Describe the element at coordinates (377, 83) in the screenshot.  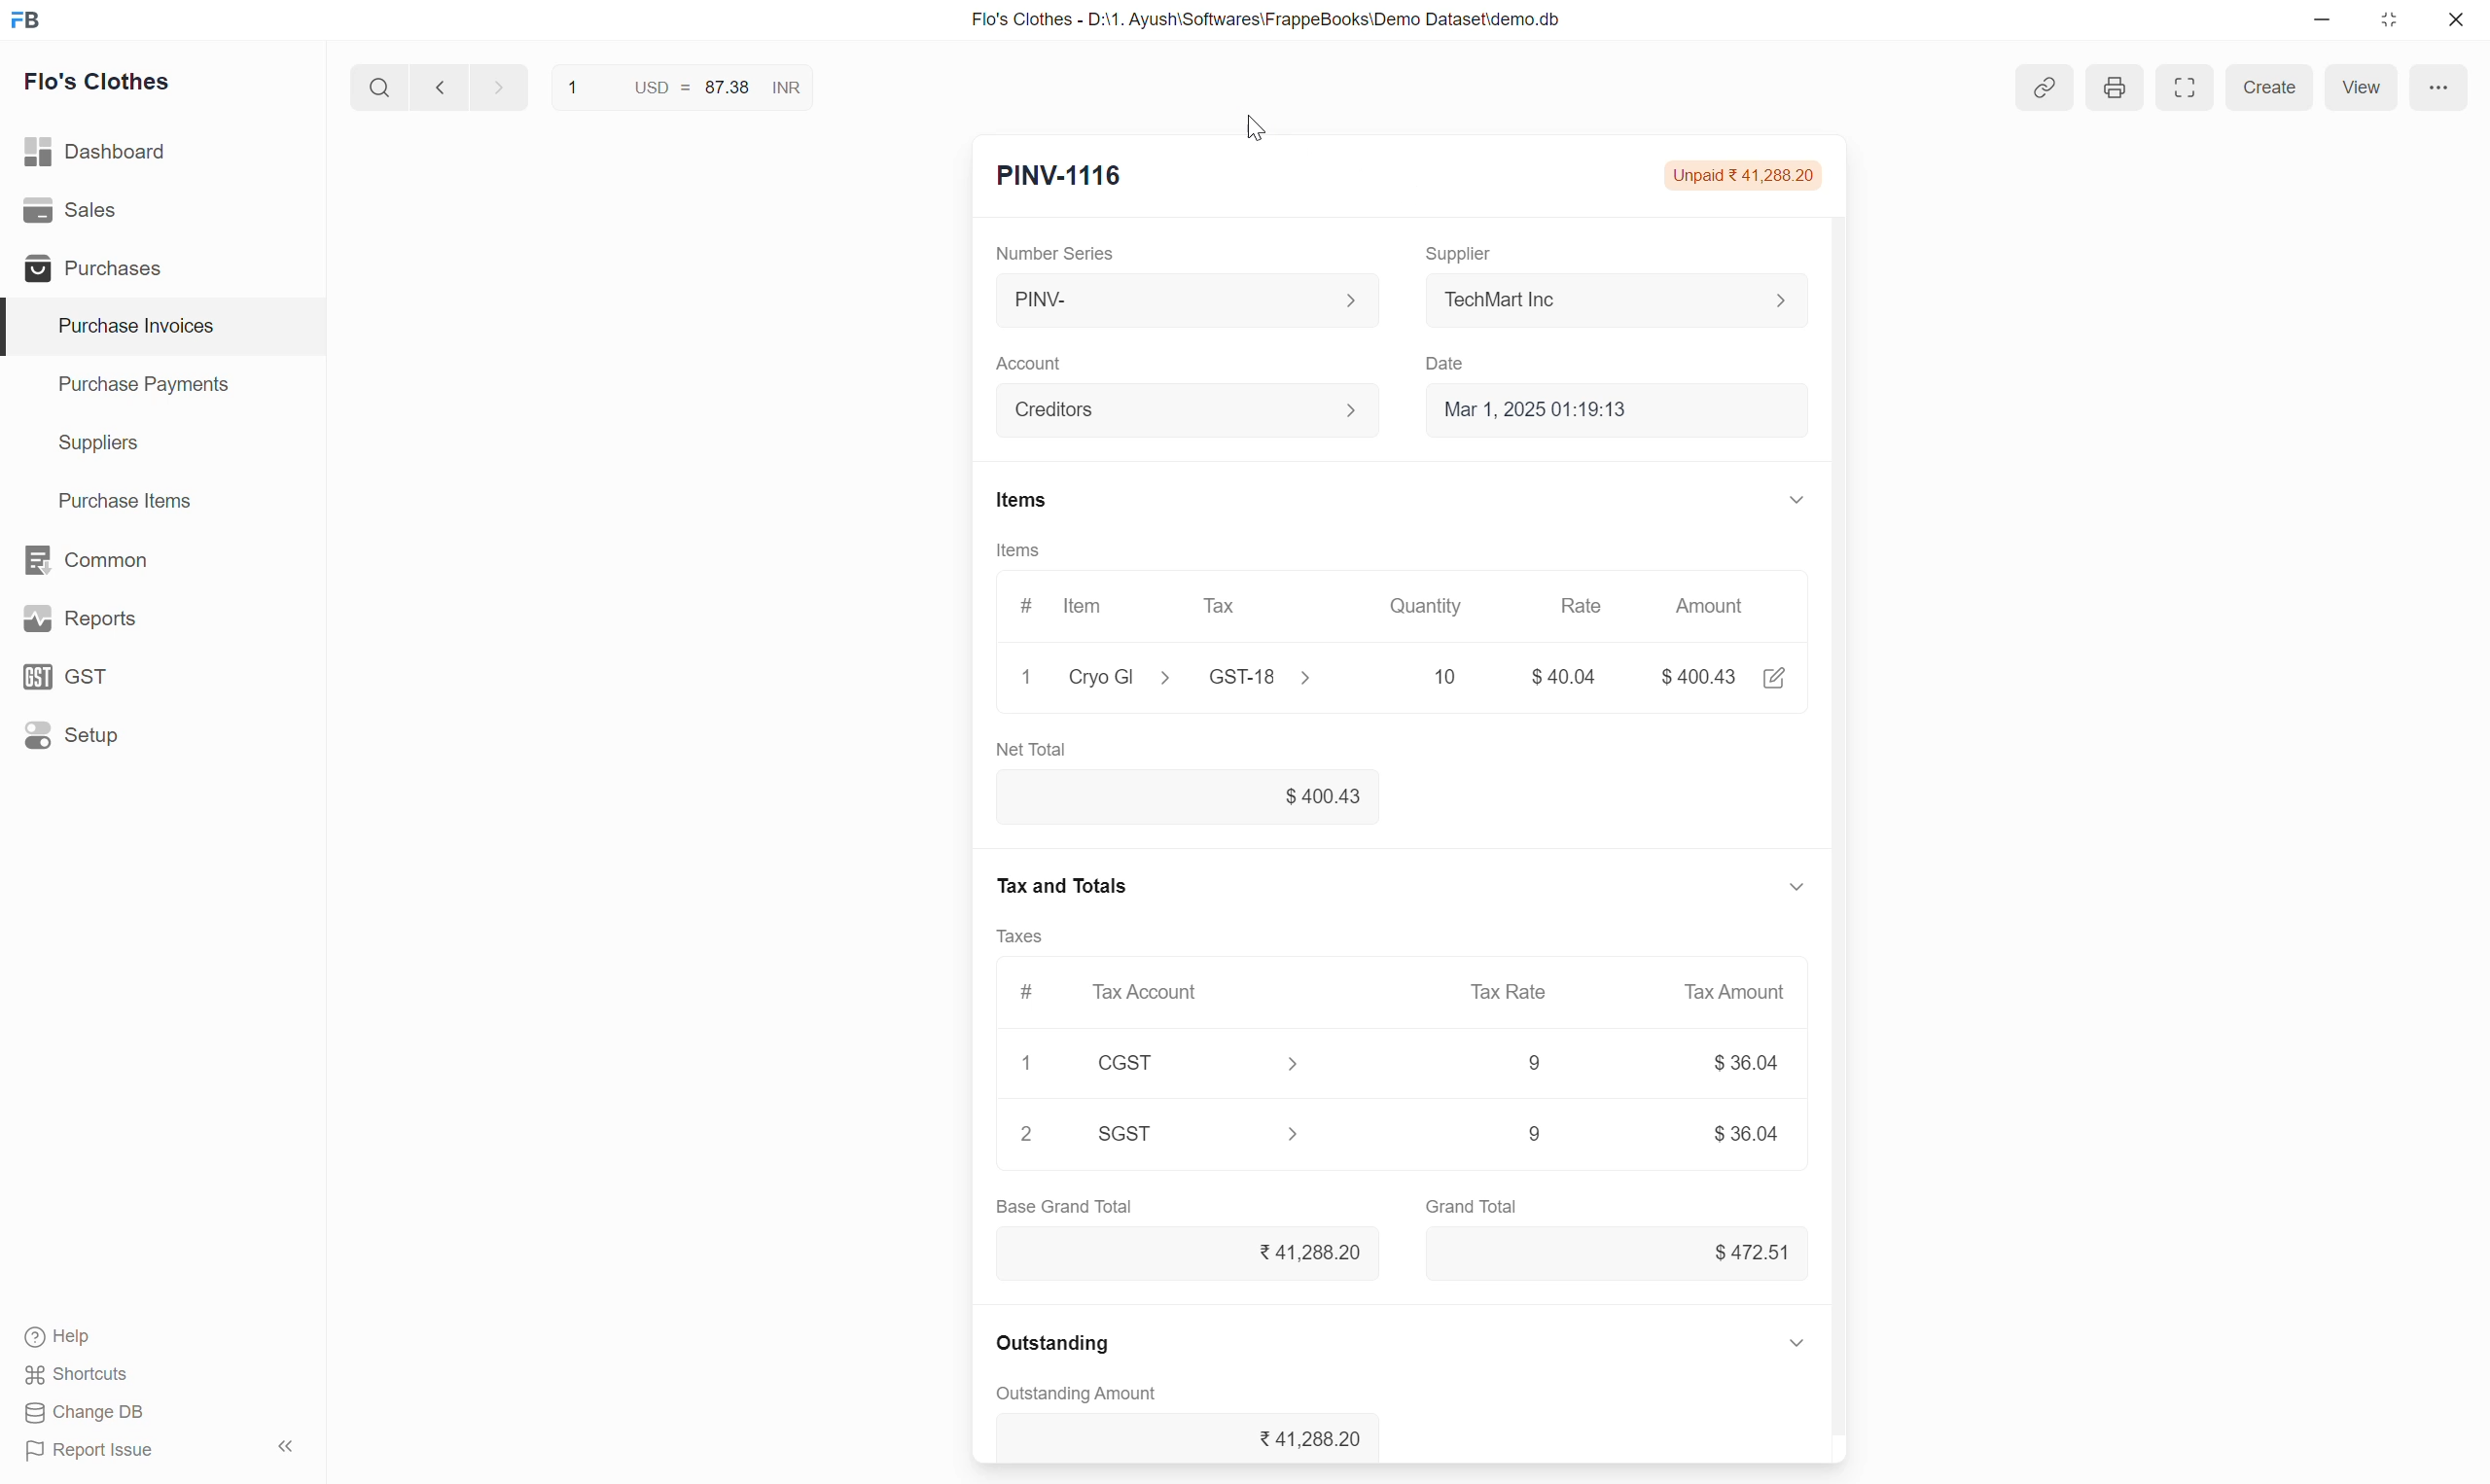
I see `search` at that location.